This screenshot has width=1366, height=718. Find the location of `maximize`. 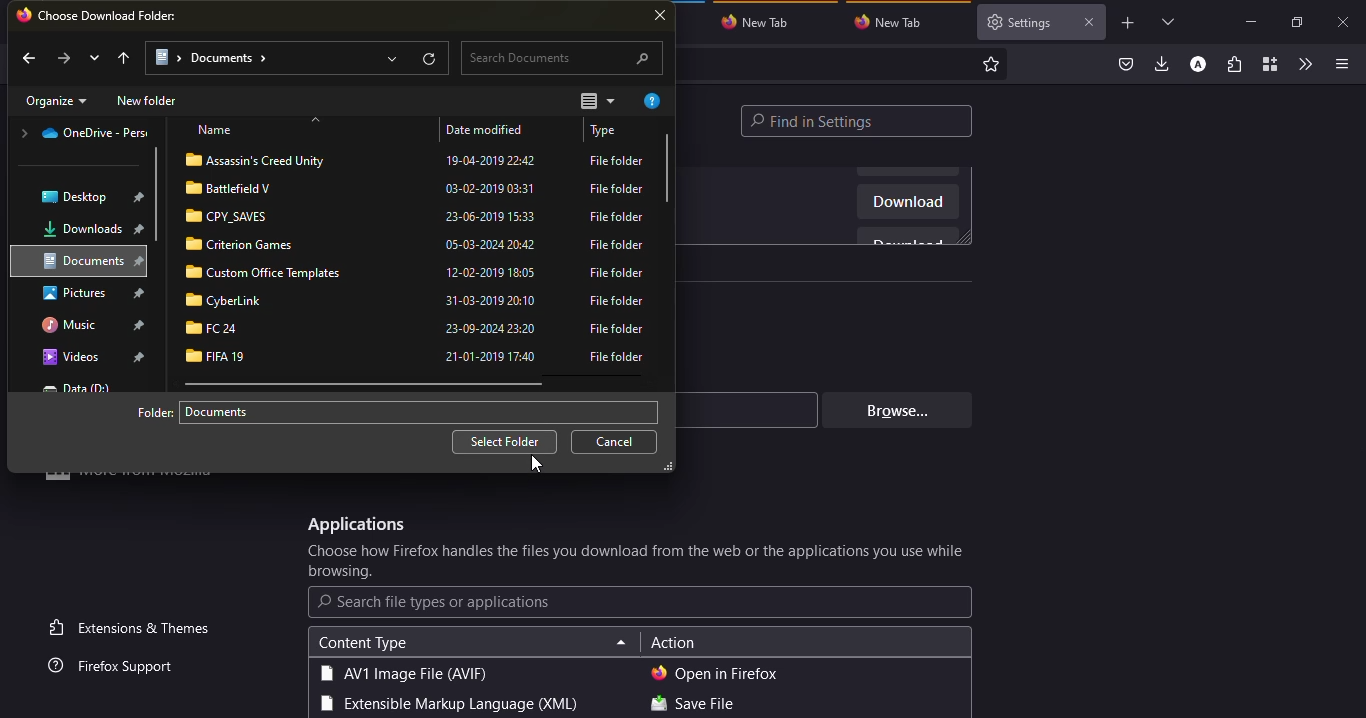

maximize is located at coordinates (1295, 22).